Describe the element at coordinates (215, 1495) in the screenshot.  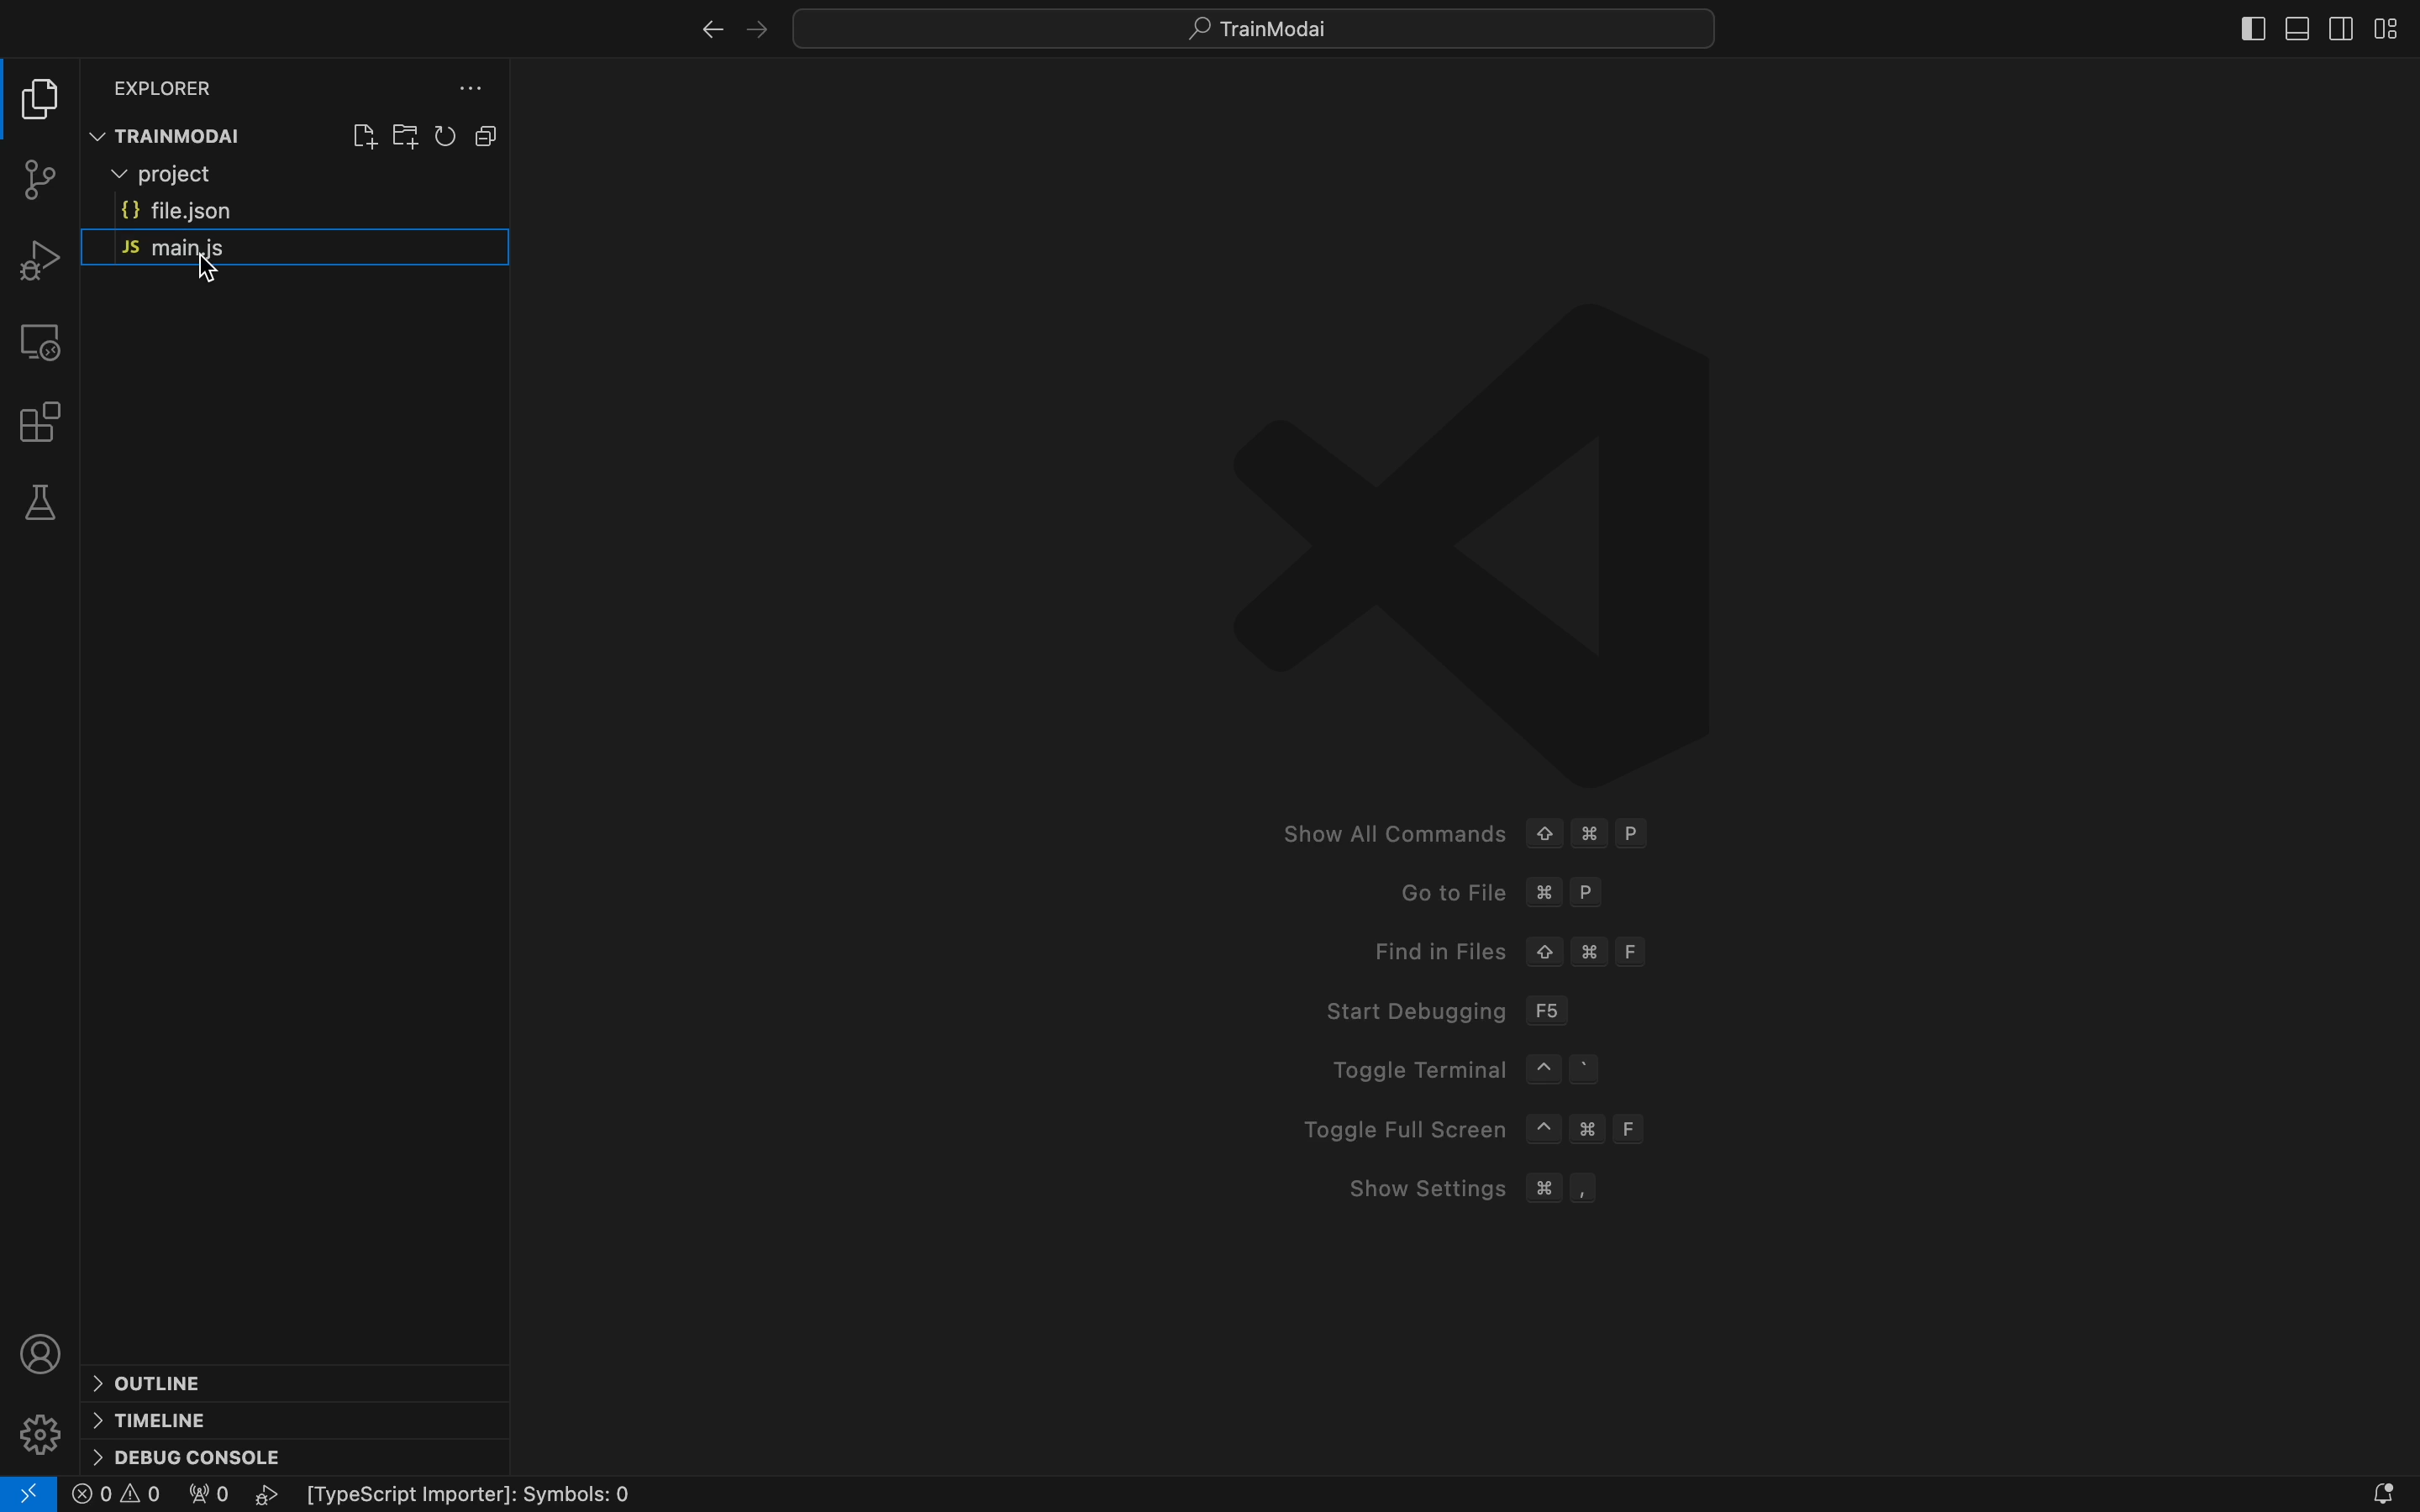
I see `0` at that location.